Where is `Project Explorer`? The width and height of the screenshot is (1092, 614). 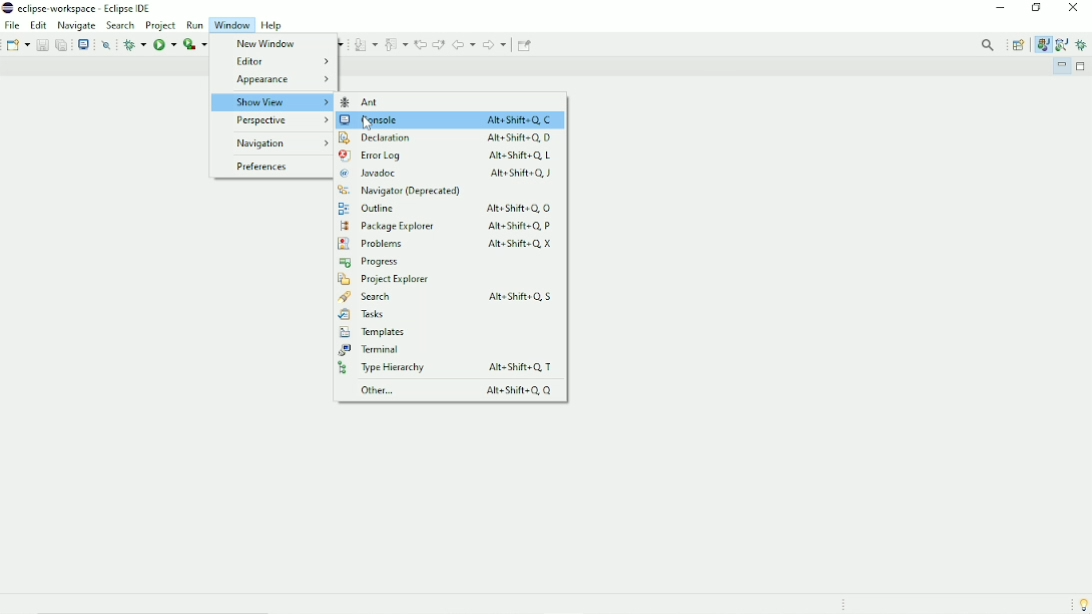
Project Explorer is located at coordinates (383, 280).